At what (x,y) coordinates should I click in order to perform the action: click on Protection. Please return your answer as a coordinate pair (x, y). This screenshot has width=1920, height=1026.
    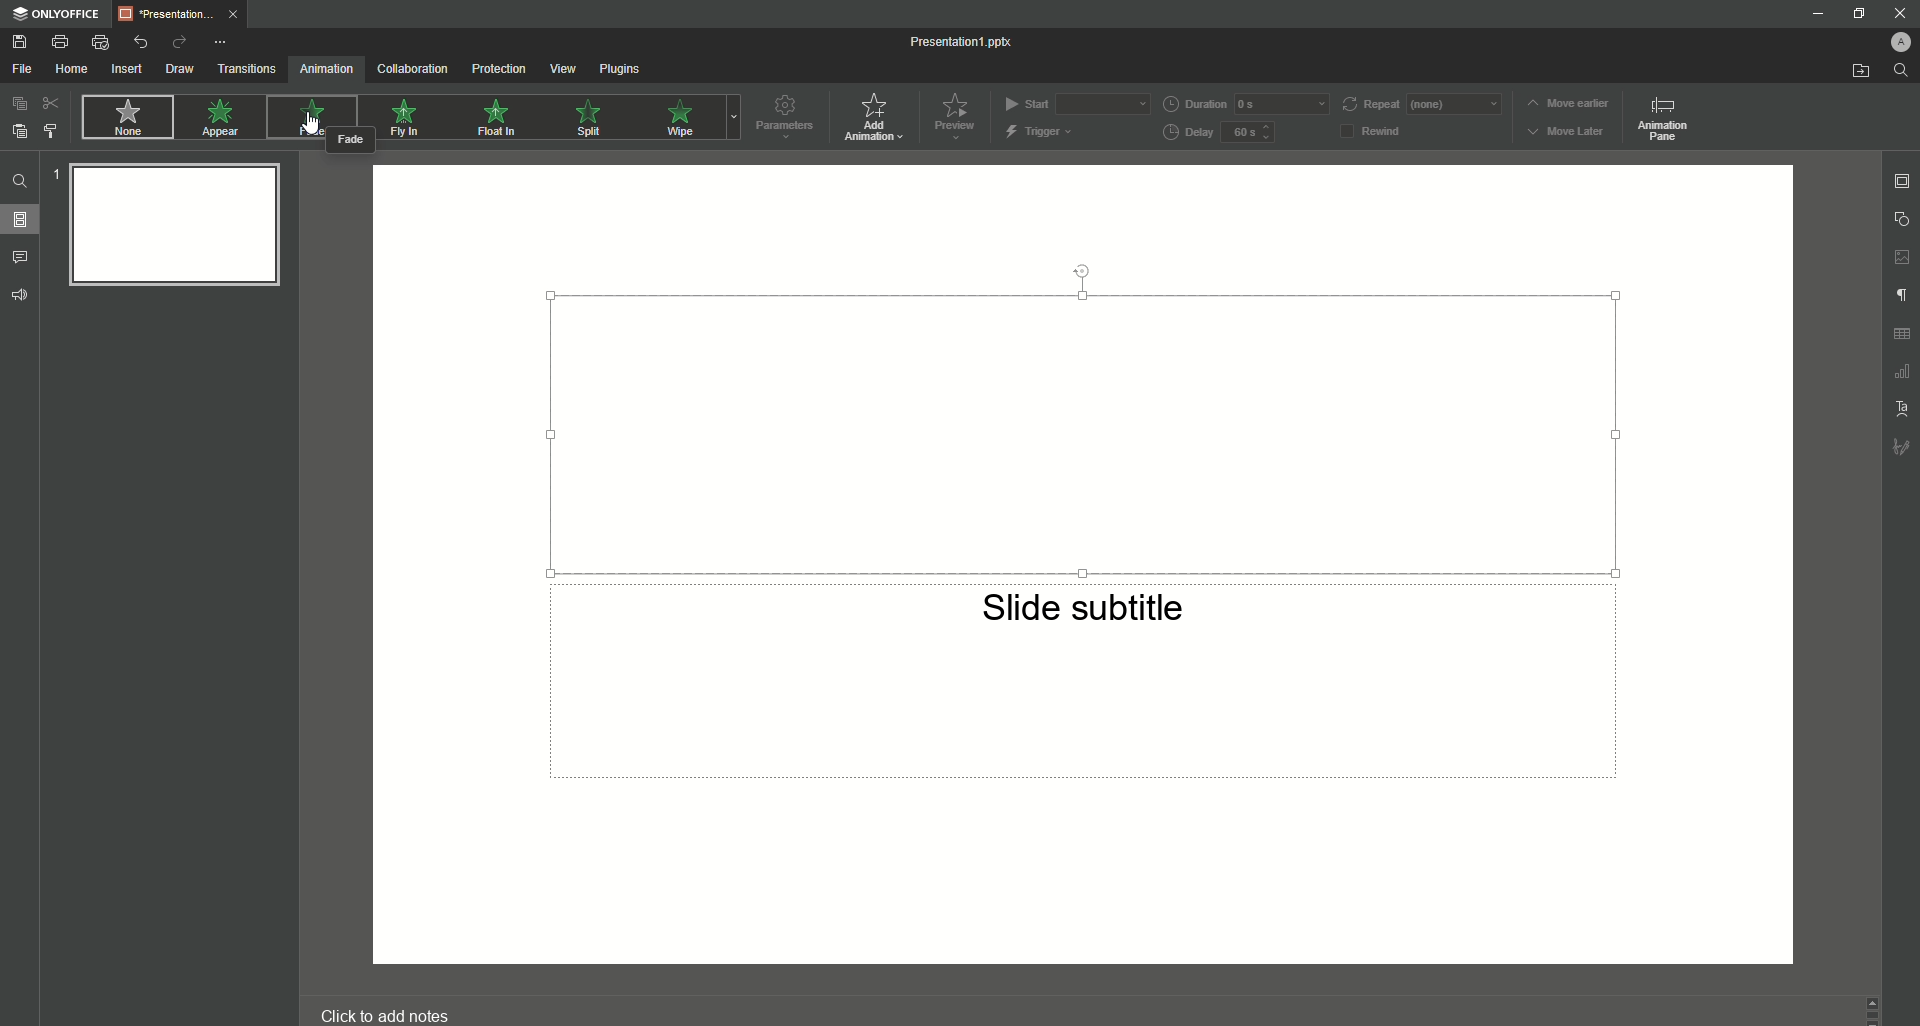
    Looking at the image, I should click on (495, 70).